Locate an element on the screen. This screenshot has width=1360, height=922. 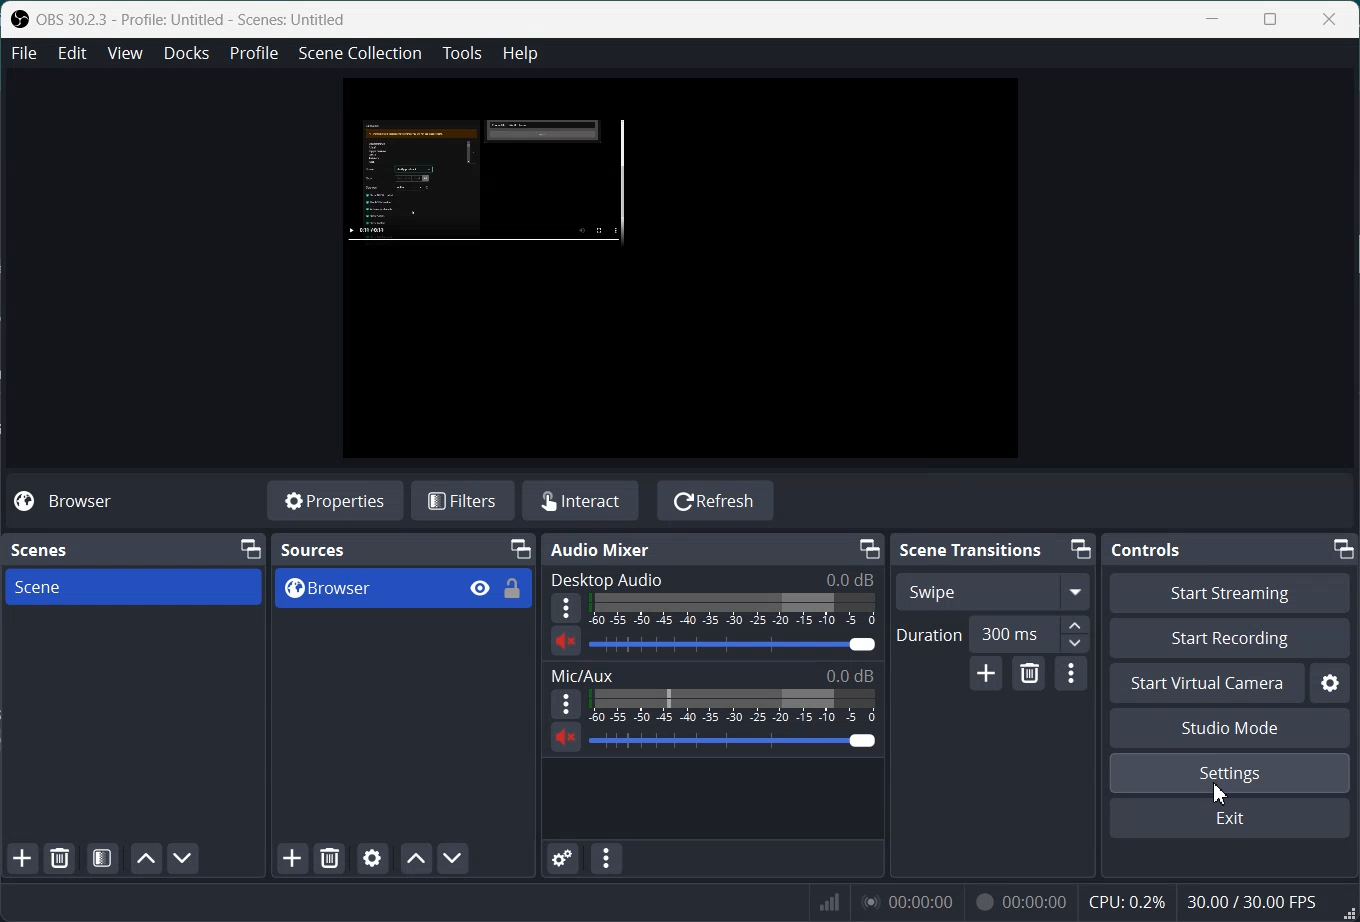
Docks is located at coordinates (187, 53).